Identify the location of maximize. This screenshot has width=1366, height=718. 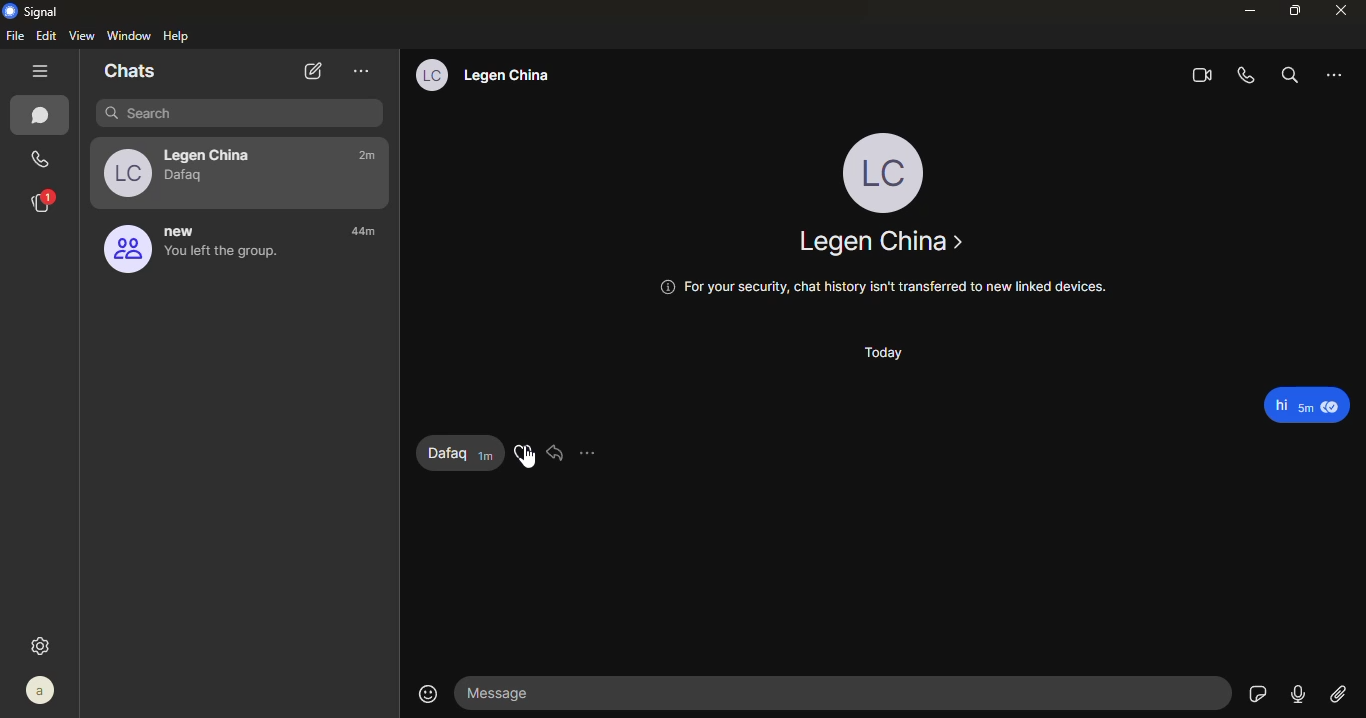
(1293, 12).